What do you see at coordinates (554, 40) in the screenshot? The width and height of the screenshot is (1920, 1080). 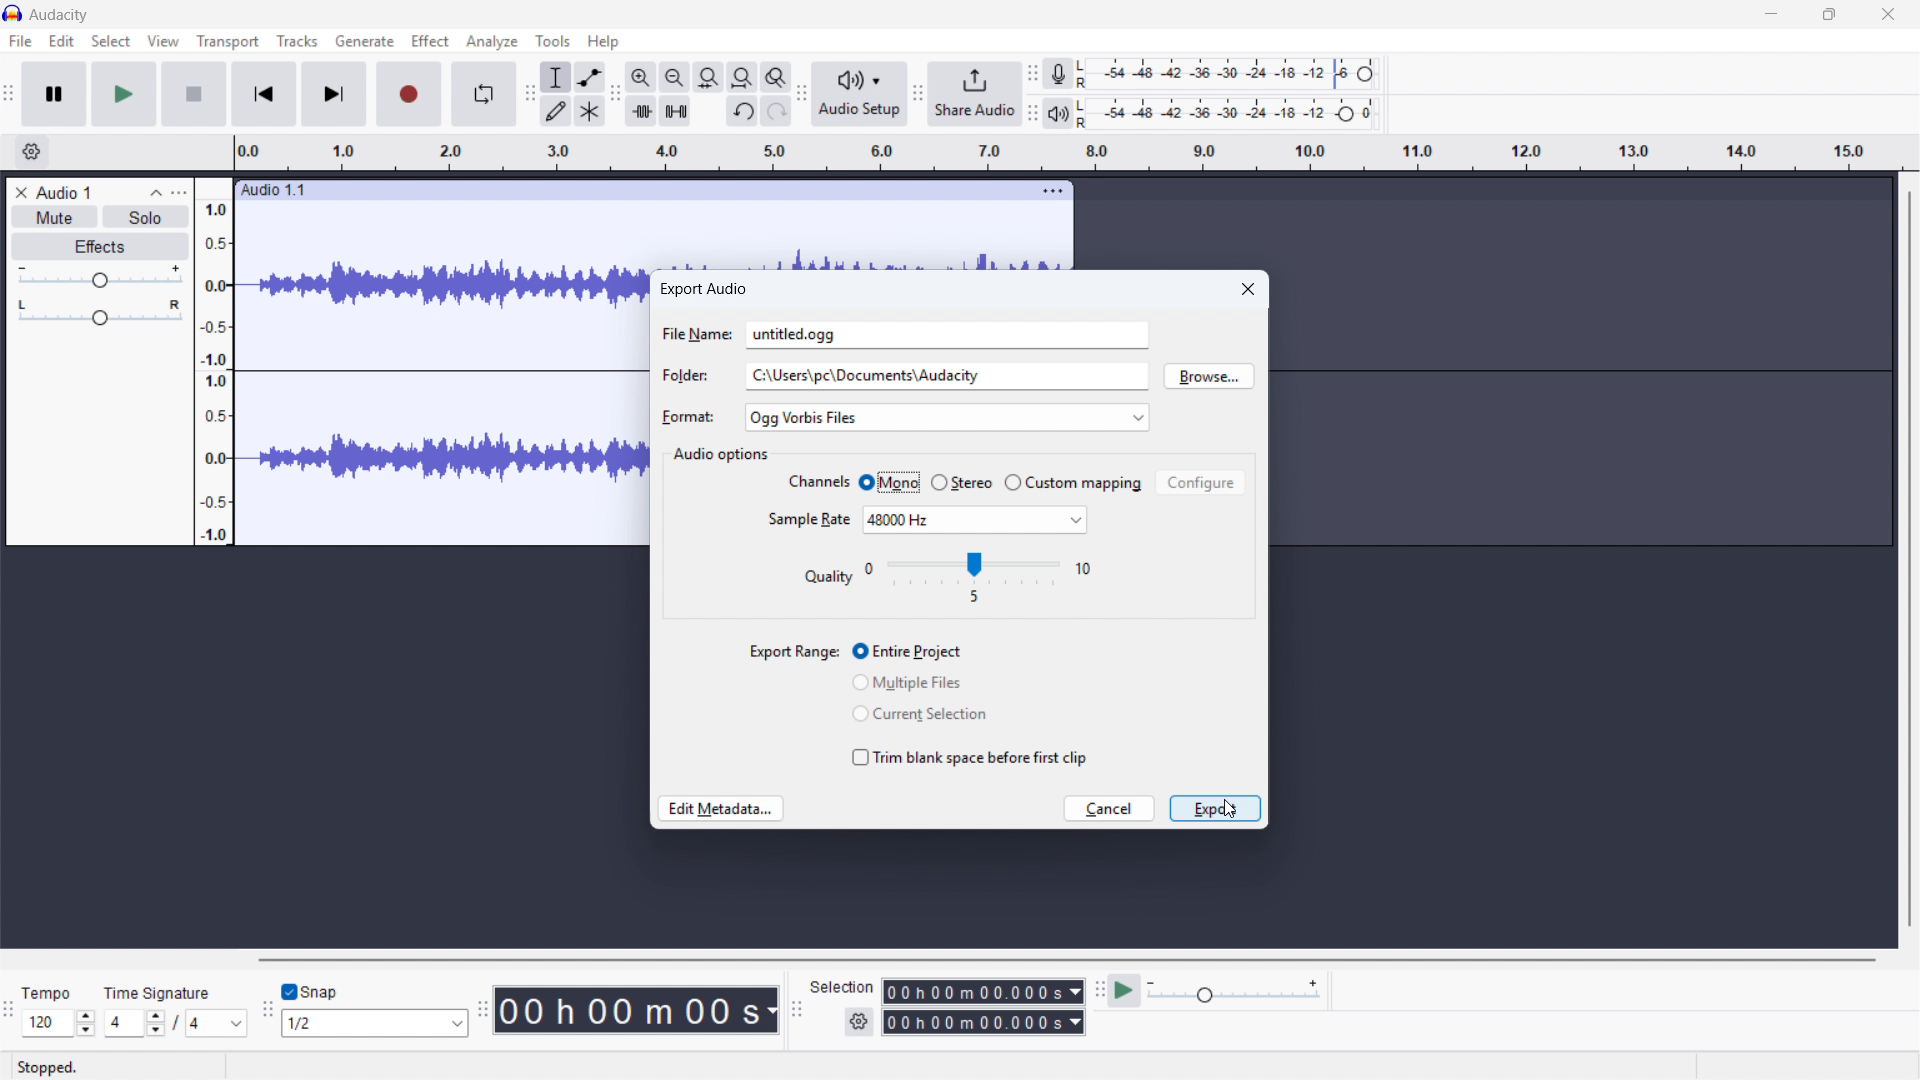 I see `Tools` at bounding box center [554, 40].